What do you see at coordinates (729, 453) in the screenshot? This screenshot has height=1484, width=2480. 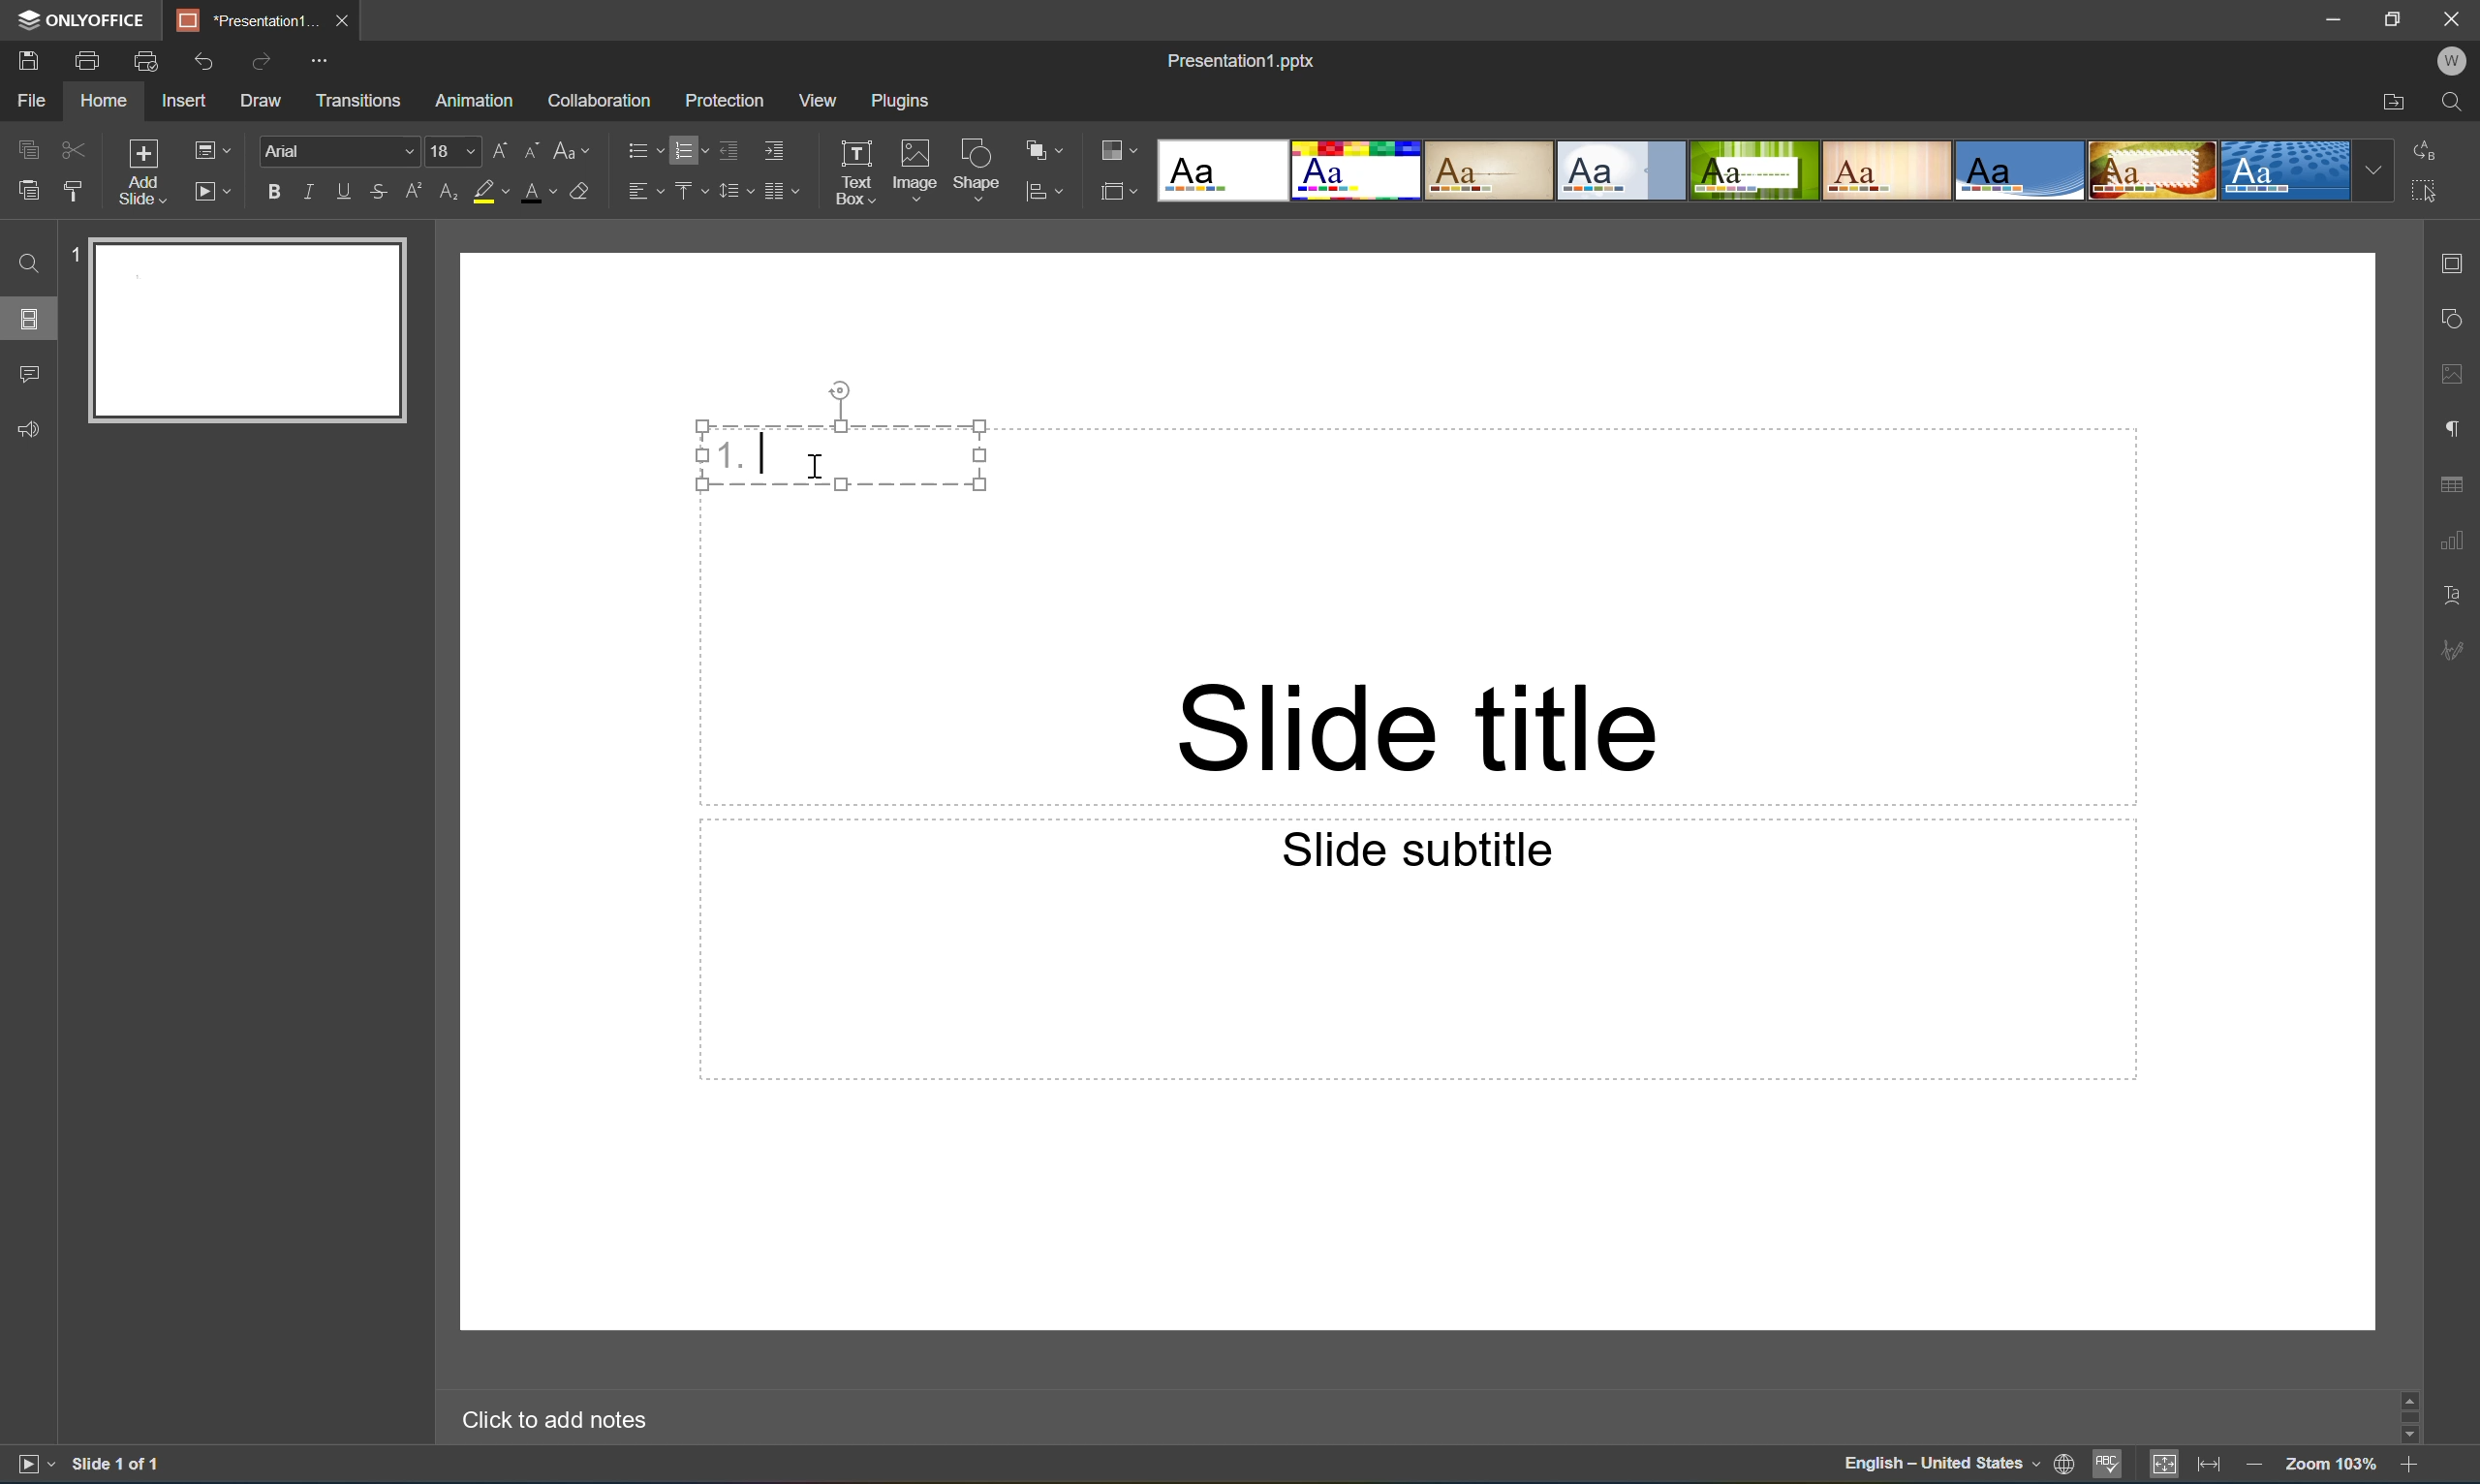 I see `1.` at bounding box center [729, 453].